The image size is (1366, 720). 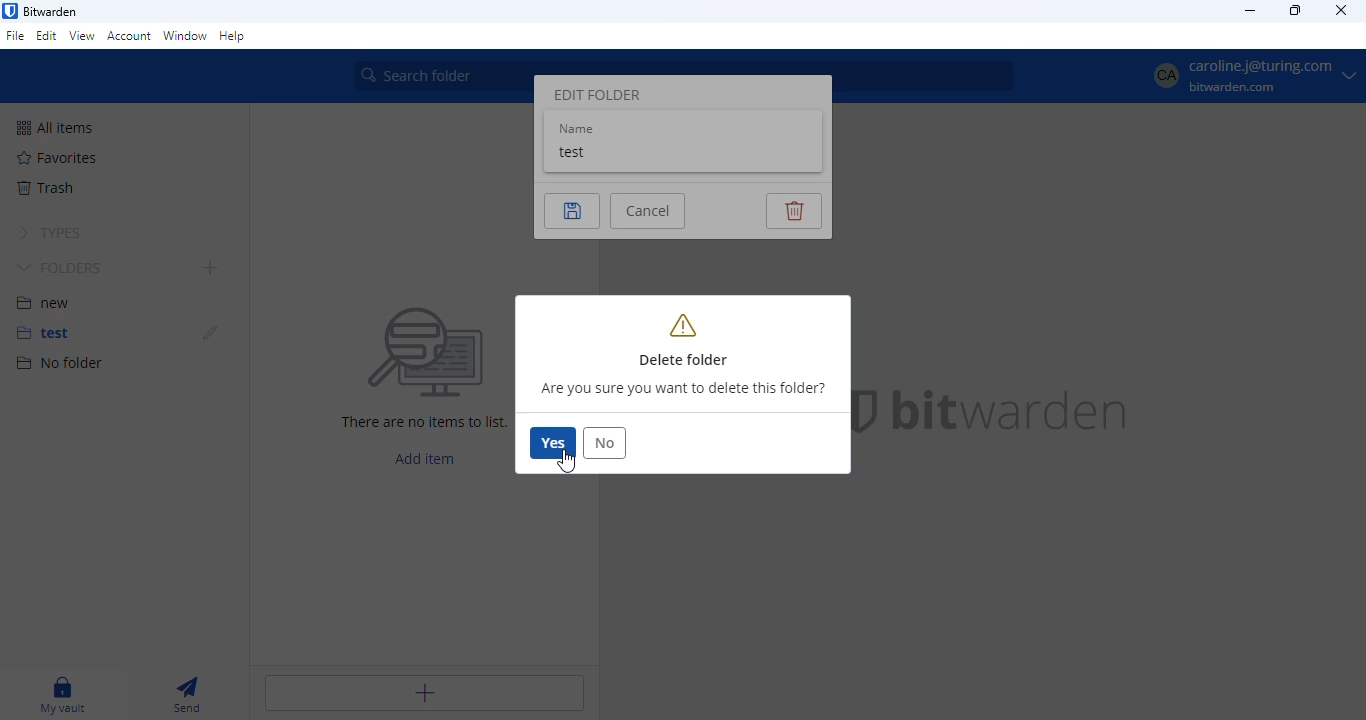 I want to click on my vault, so click(x=63, y=695).